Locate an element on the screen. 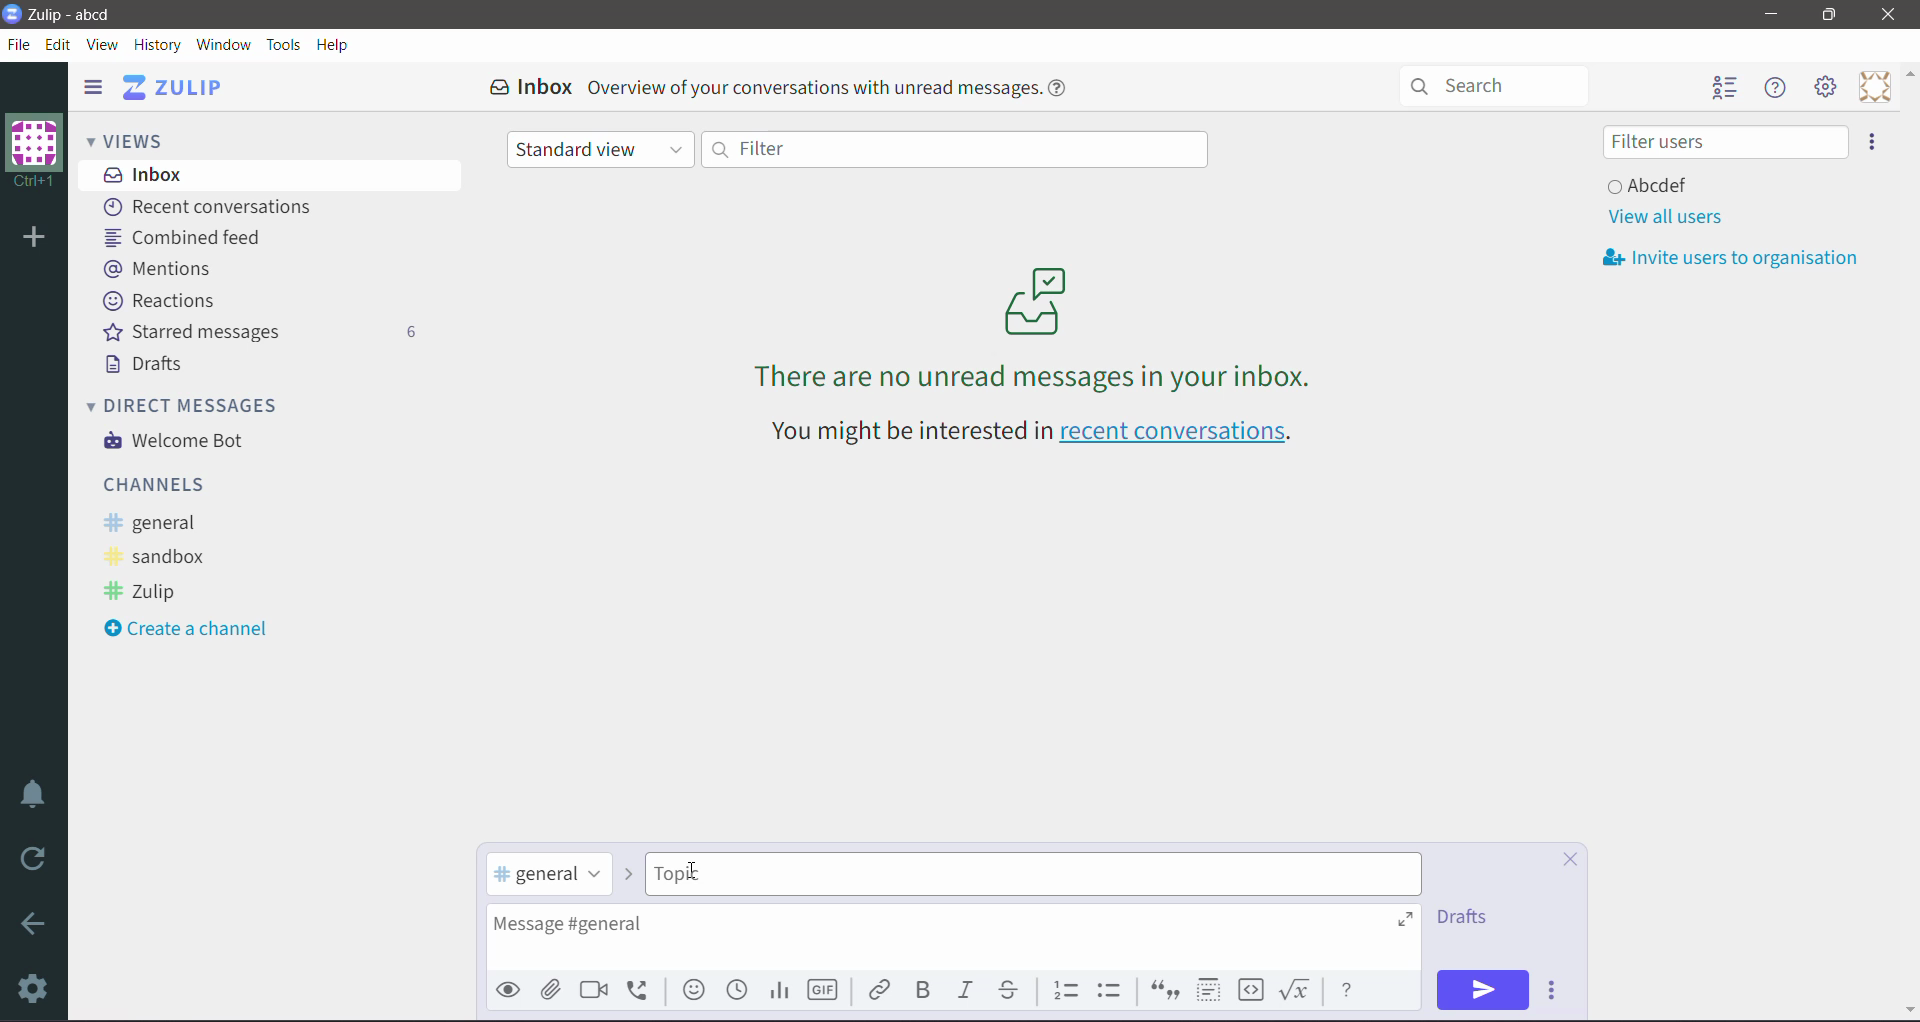 The image size is (1920, 1022). Cancel Compose is located at coordinates (1570, 861).